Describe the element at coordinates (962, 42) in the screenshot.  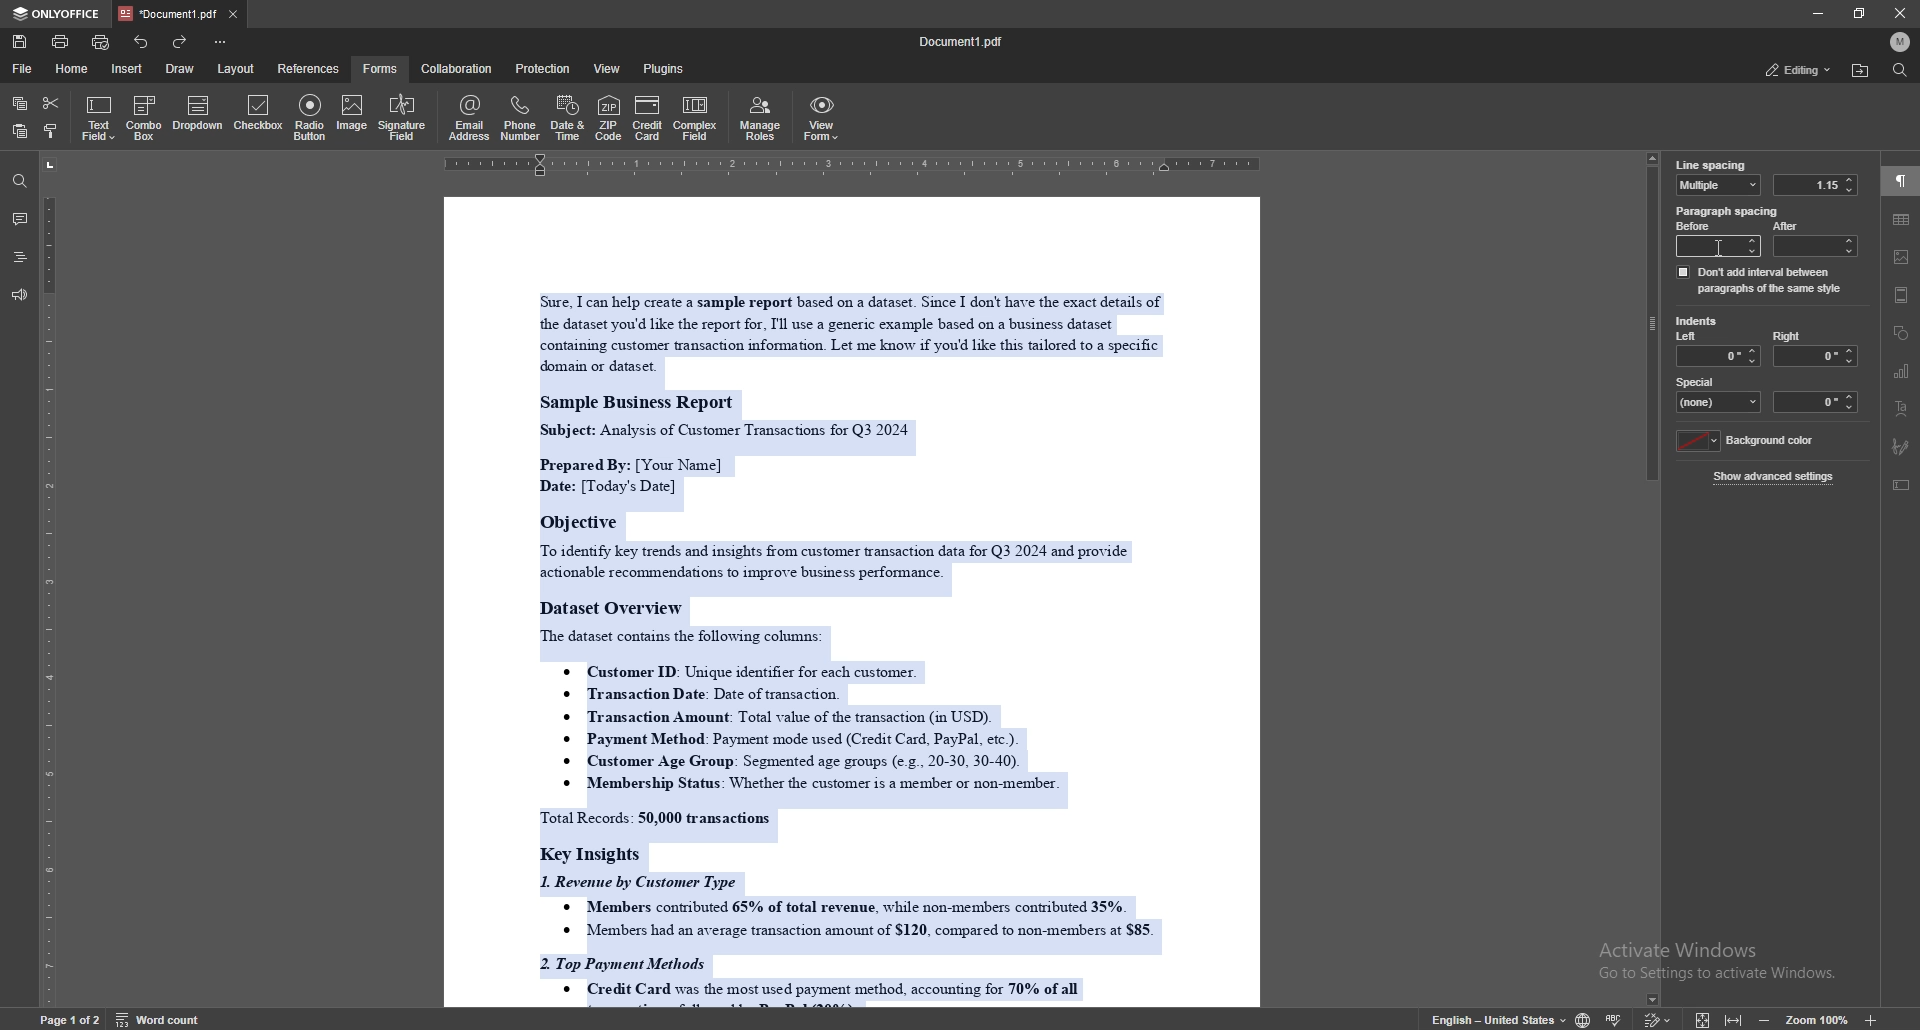
I see `file name` at that location.